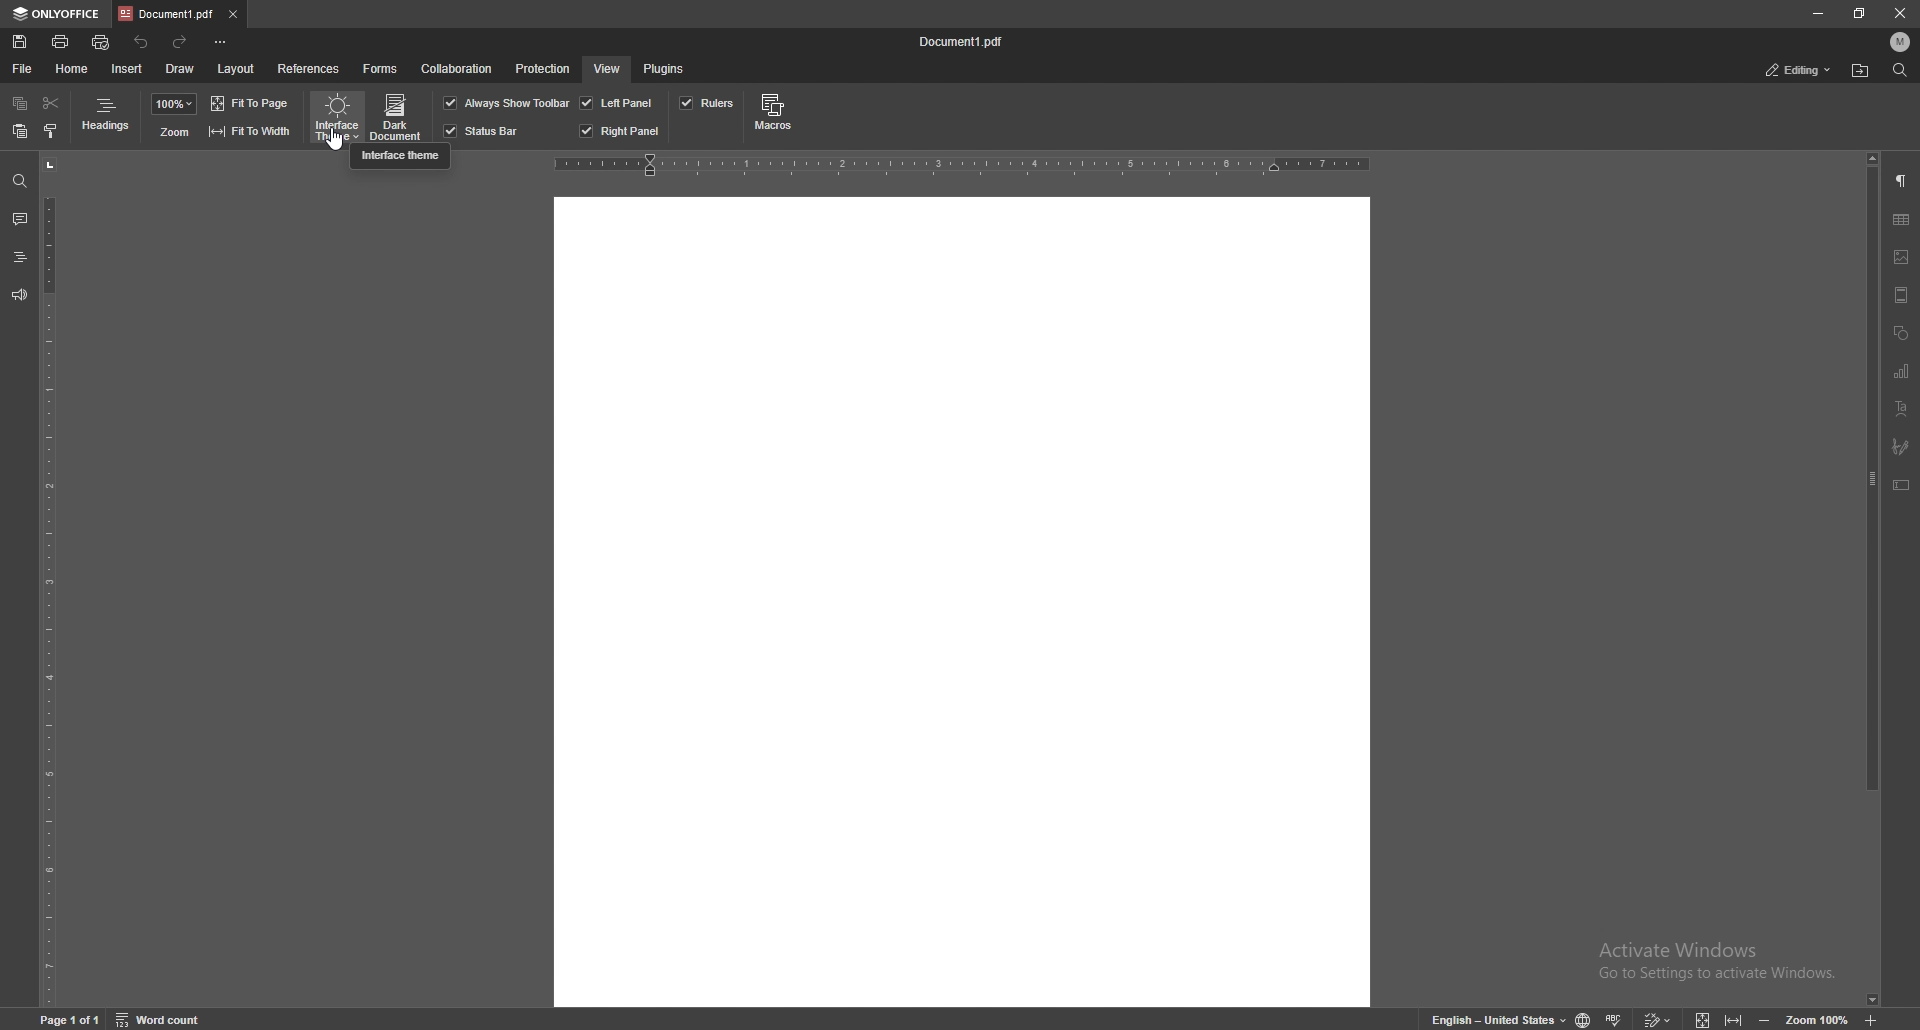 Image resolution: width=1920 pixels, height=1030 pixels. I want to click on always show toolbar, so click(504, 103).